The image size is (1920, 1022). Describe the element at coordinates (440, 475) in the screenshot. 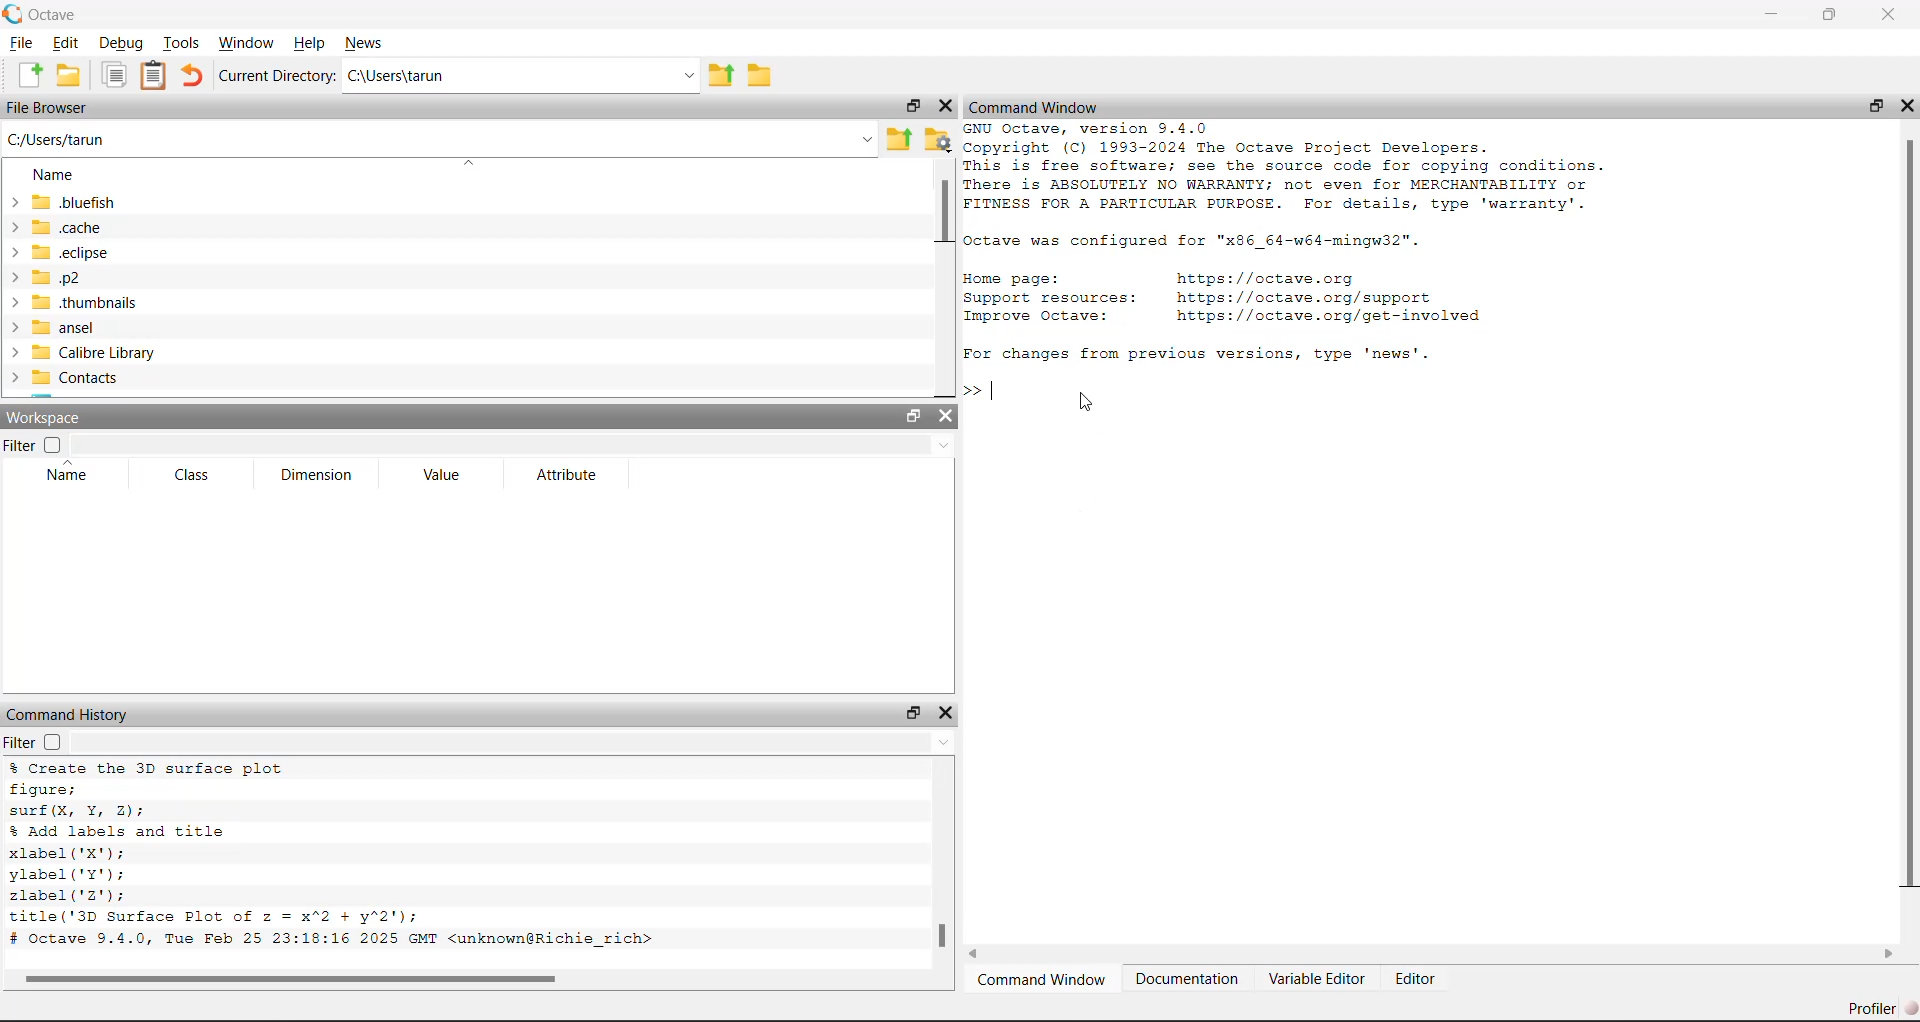

I see `Value` at that location.